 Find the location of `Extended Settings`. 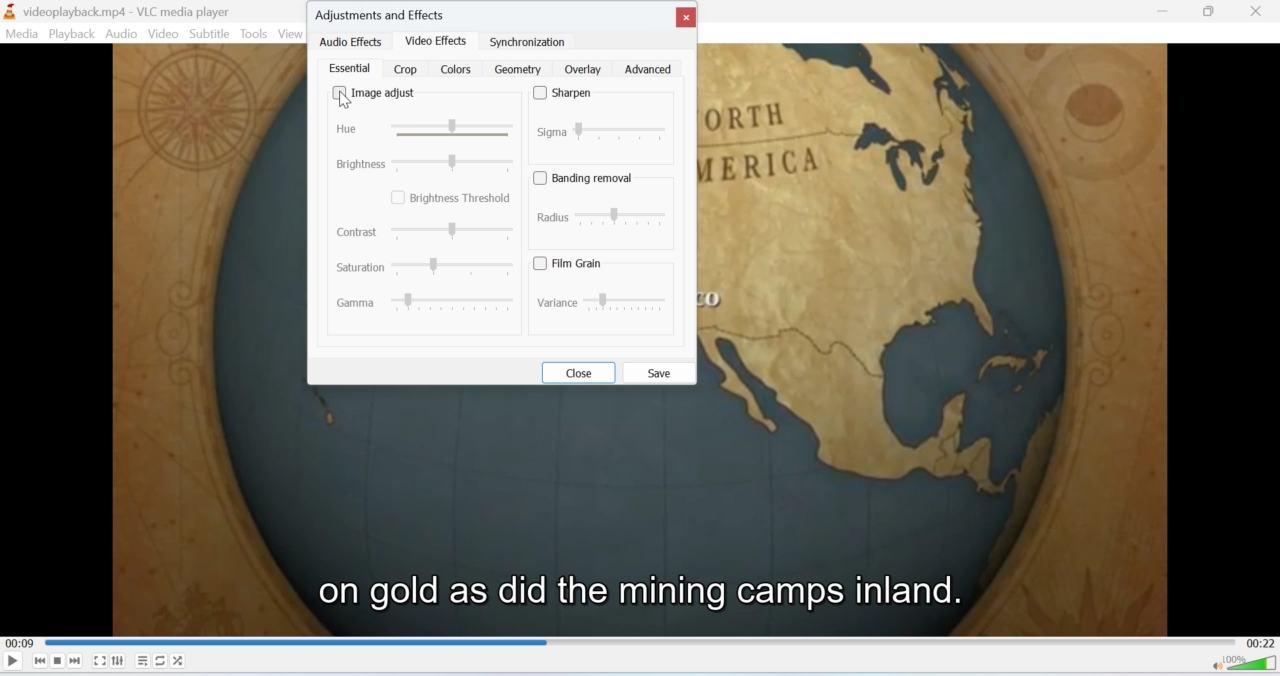

Extended Settings is located at coordinates (118, 661).